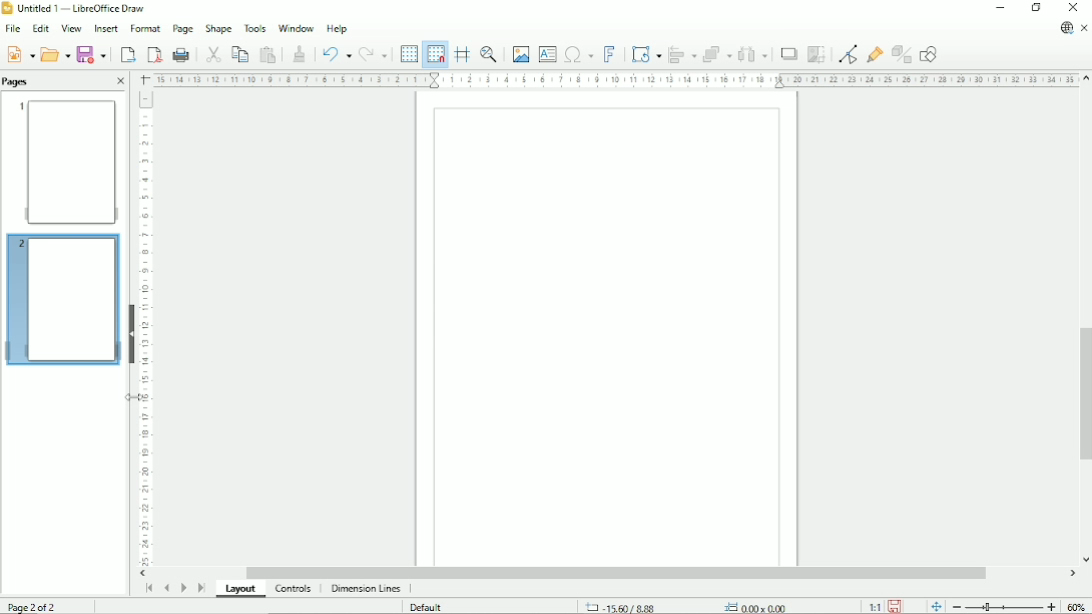 This screenshot has width=1092, height=614. I want to click on Copy, so click(239, 53).